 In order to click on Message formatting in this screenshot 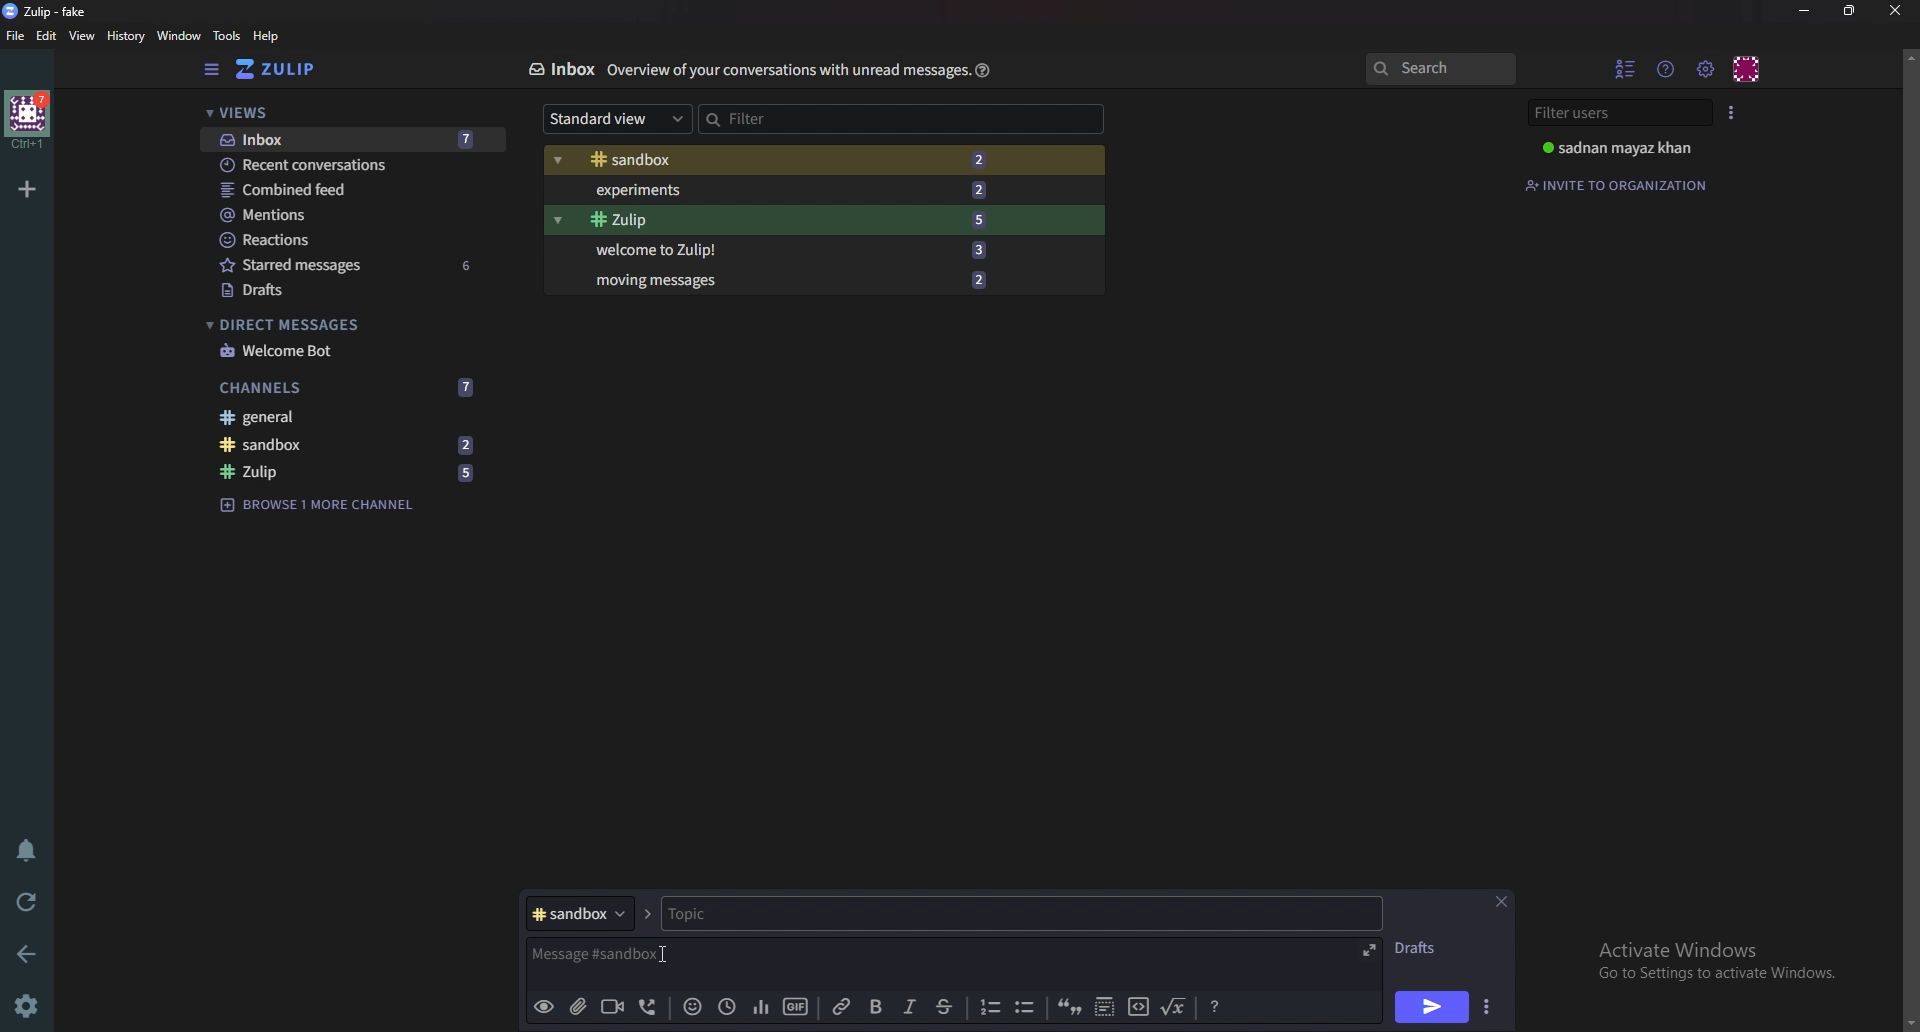, I will do `click(1214, 1007)`.